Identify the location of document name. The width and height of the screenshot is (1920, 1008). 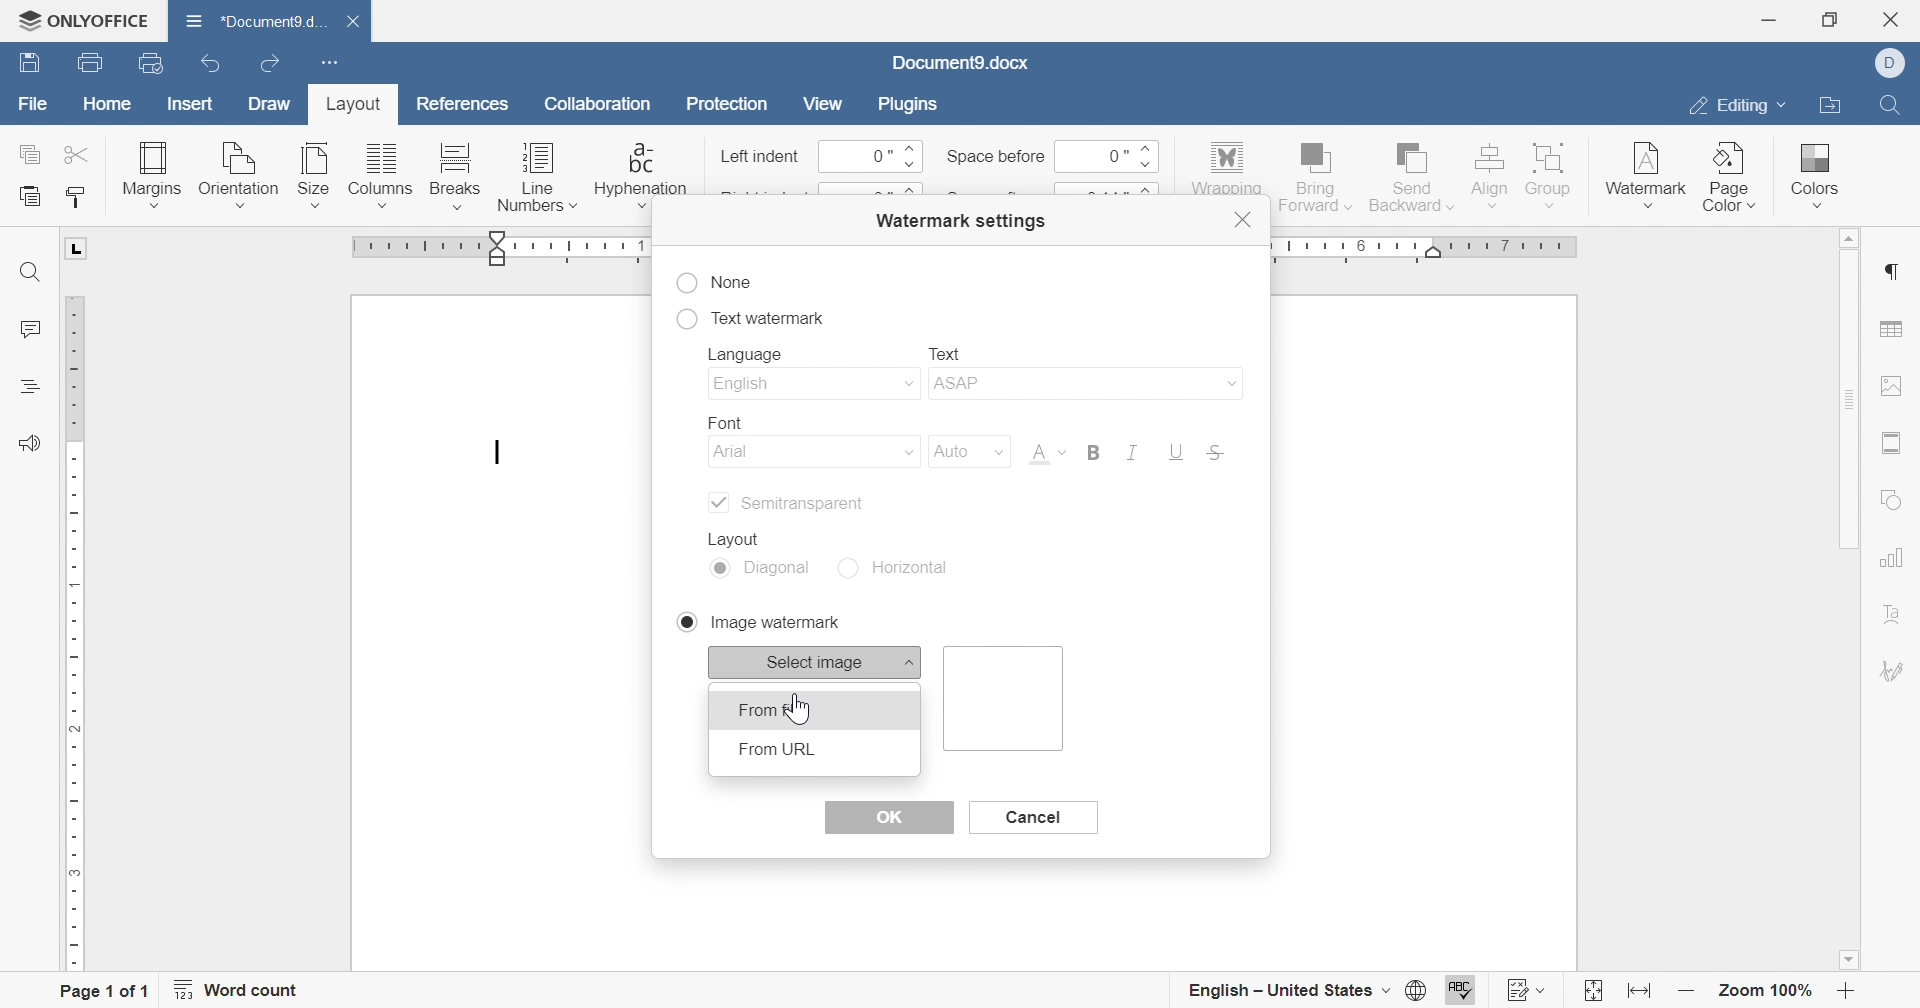
(251, 20).